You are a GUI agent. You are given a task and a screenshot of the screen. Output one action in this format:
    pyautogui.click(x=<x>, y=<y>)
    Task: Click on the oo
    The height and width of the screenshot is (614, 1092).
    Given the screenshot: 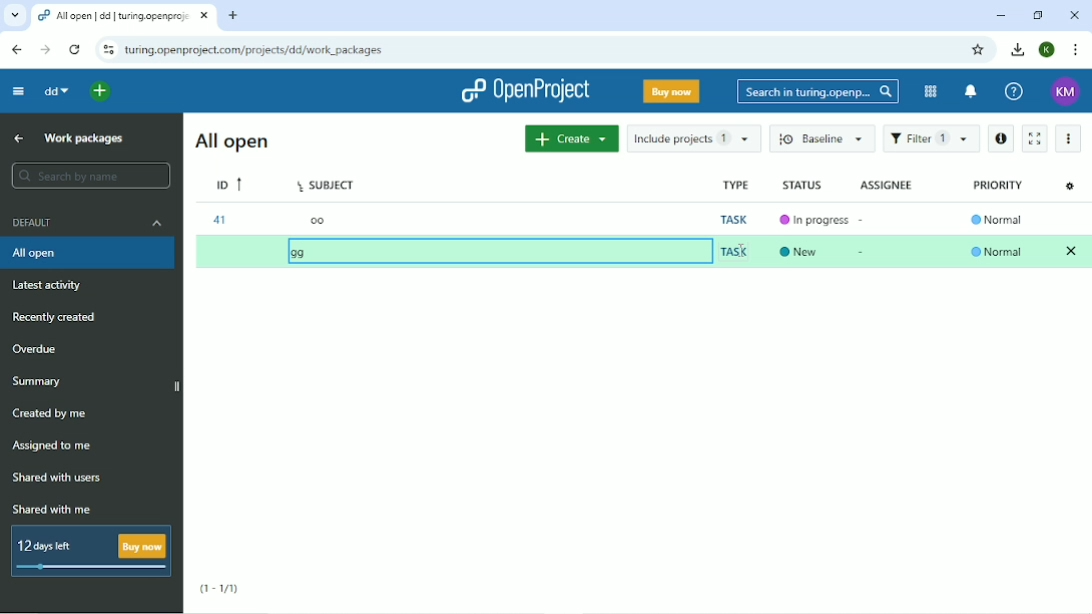 What is the action you would take?
    pyautogui.click(x=318, y=222)
    